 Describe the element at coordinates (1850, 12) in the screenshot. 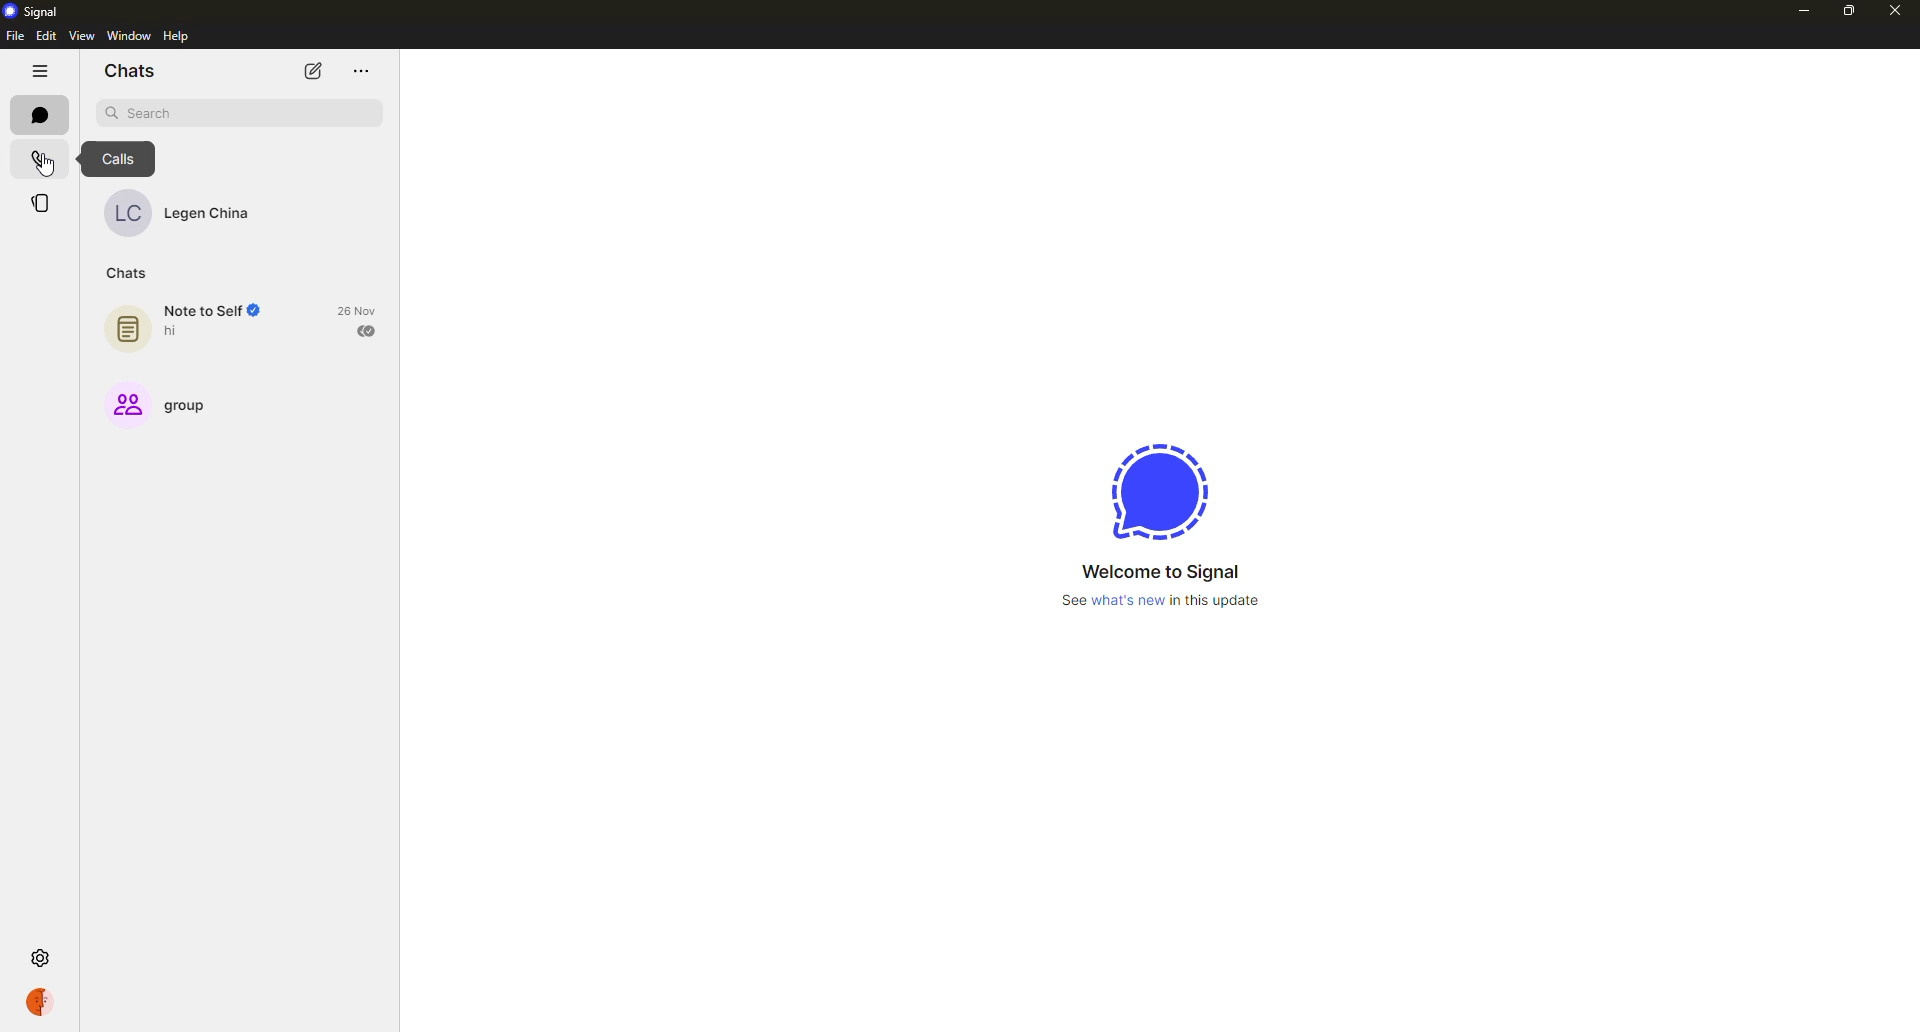

I see `maximize` at that location.